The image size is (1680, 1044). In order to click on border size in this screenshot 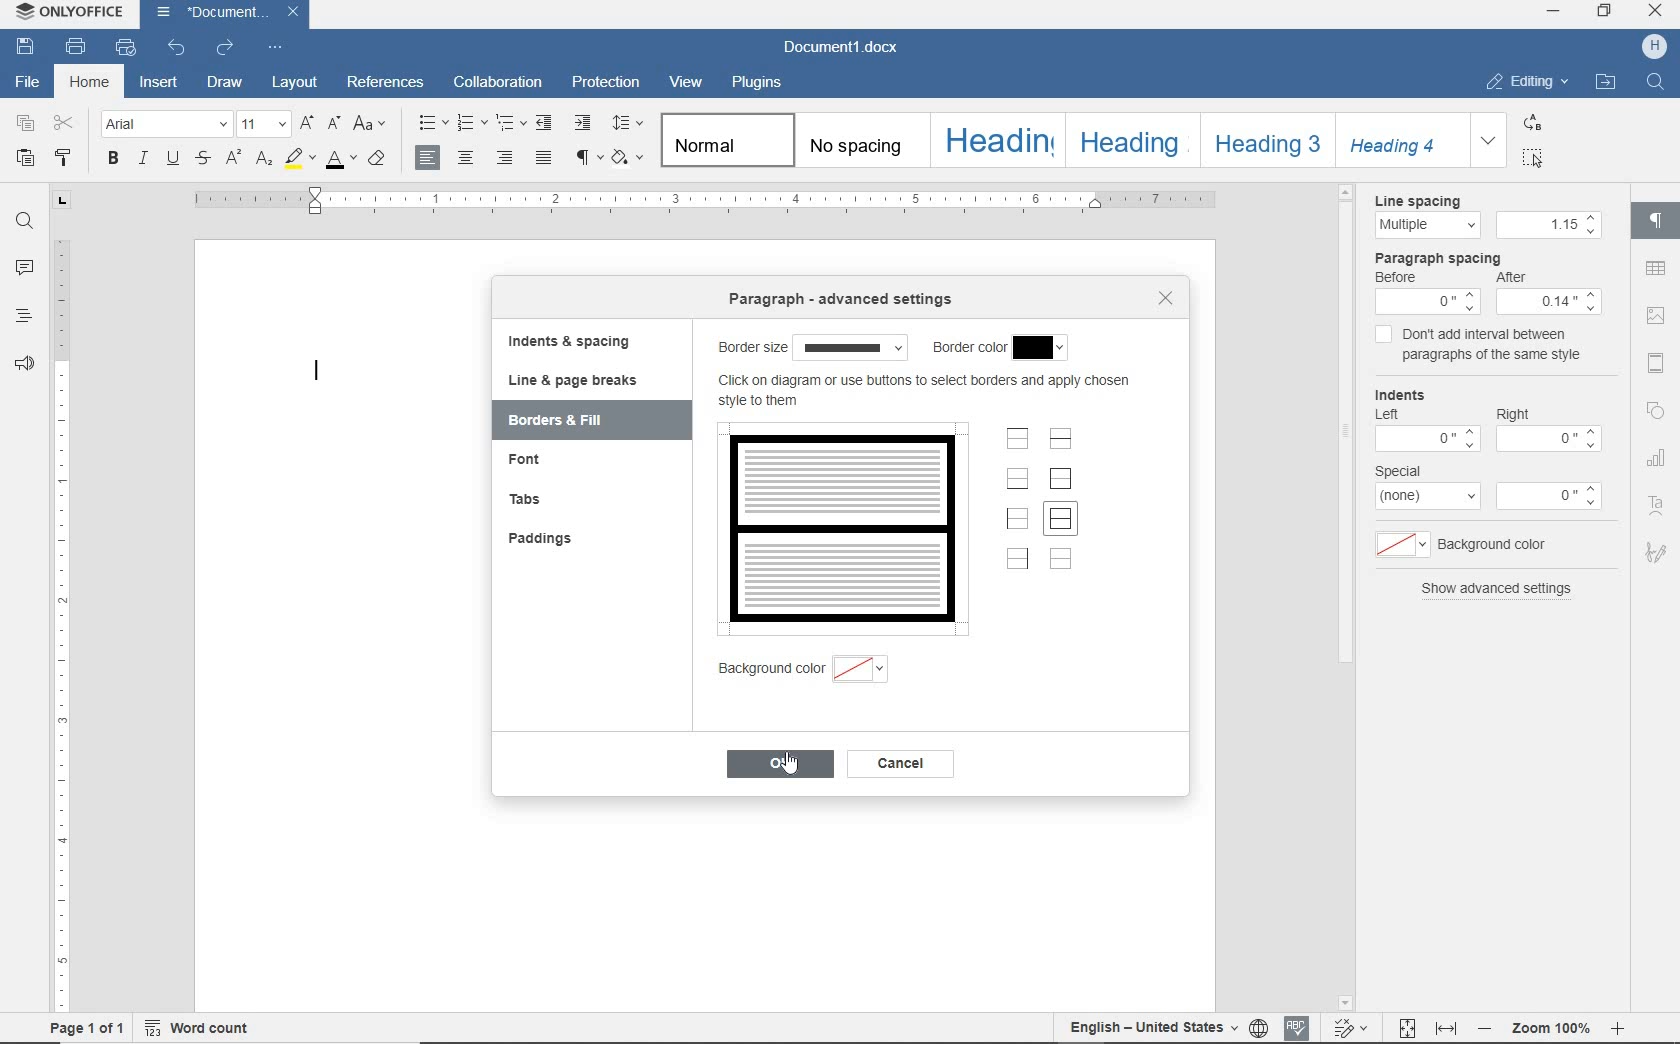, I will do `click(812, 347)`.